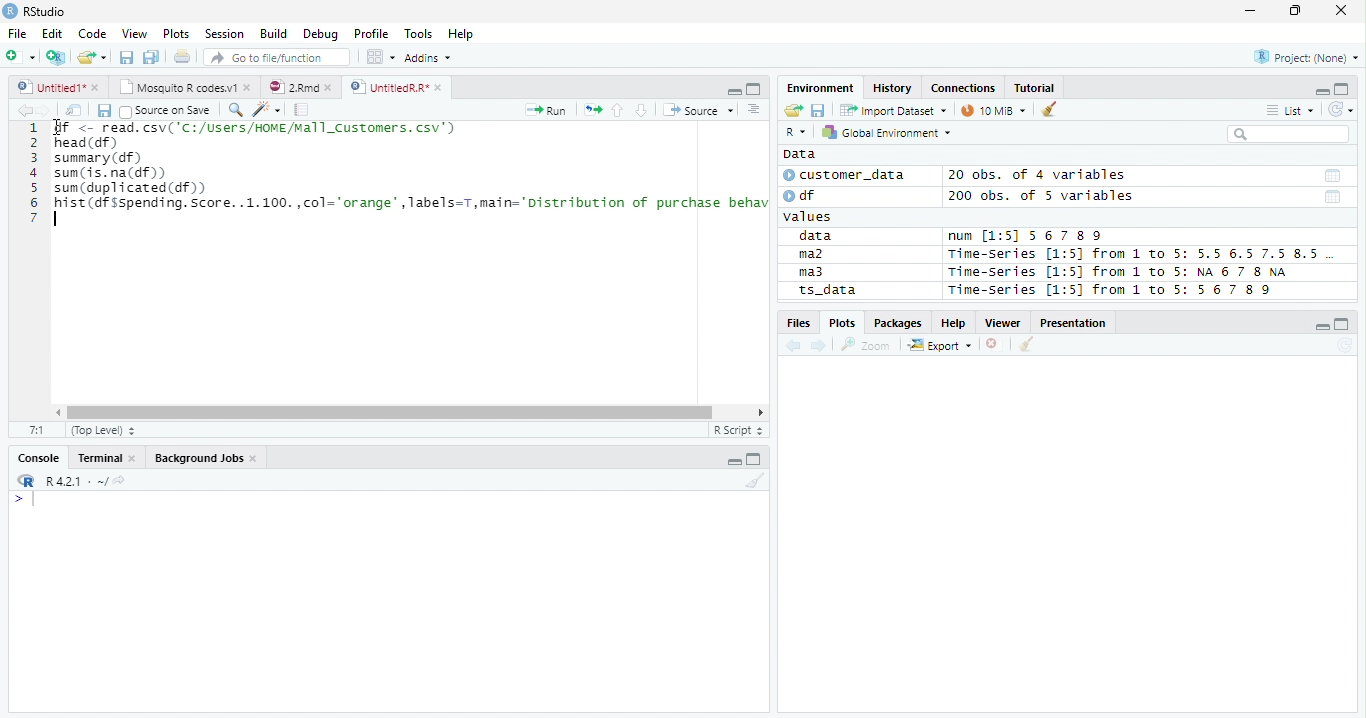  I want to click on Maximize, so click(1344, 324).